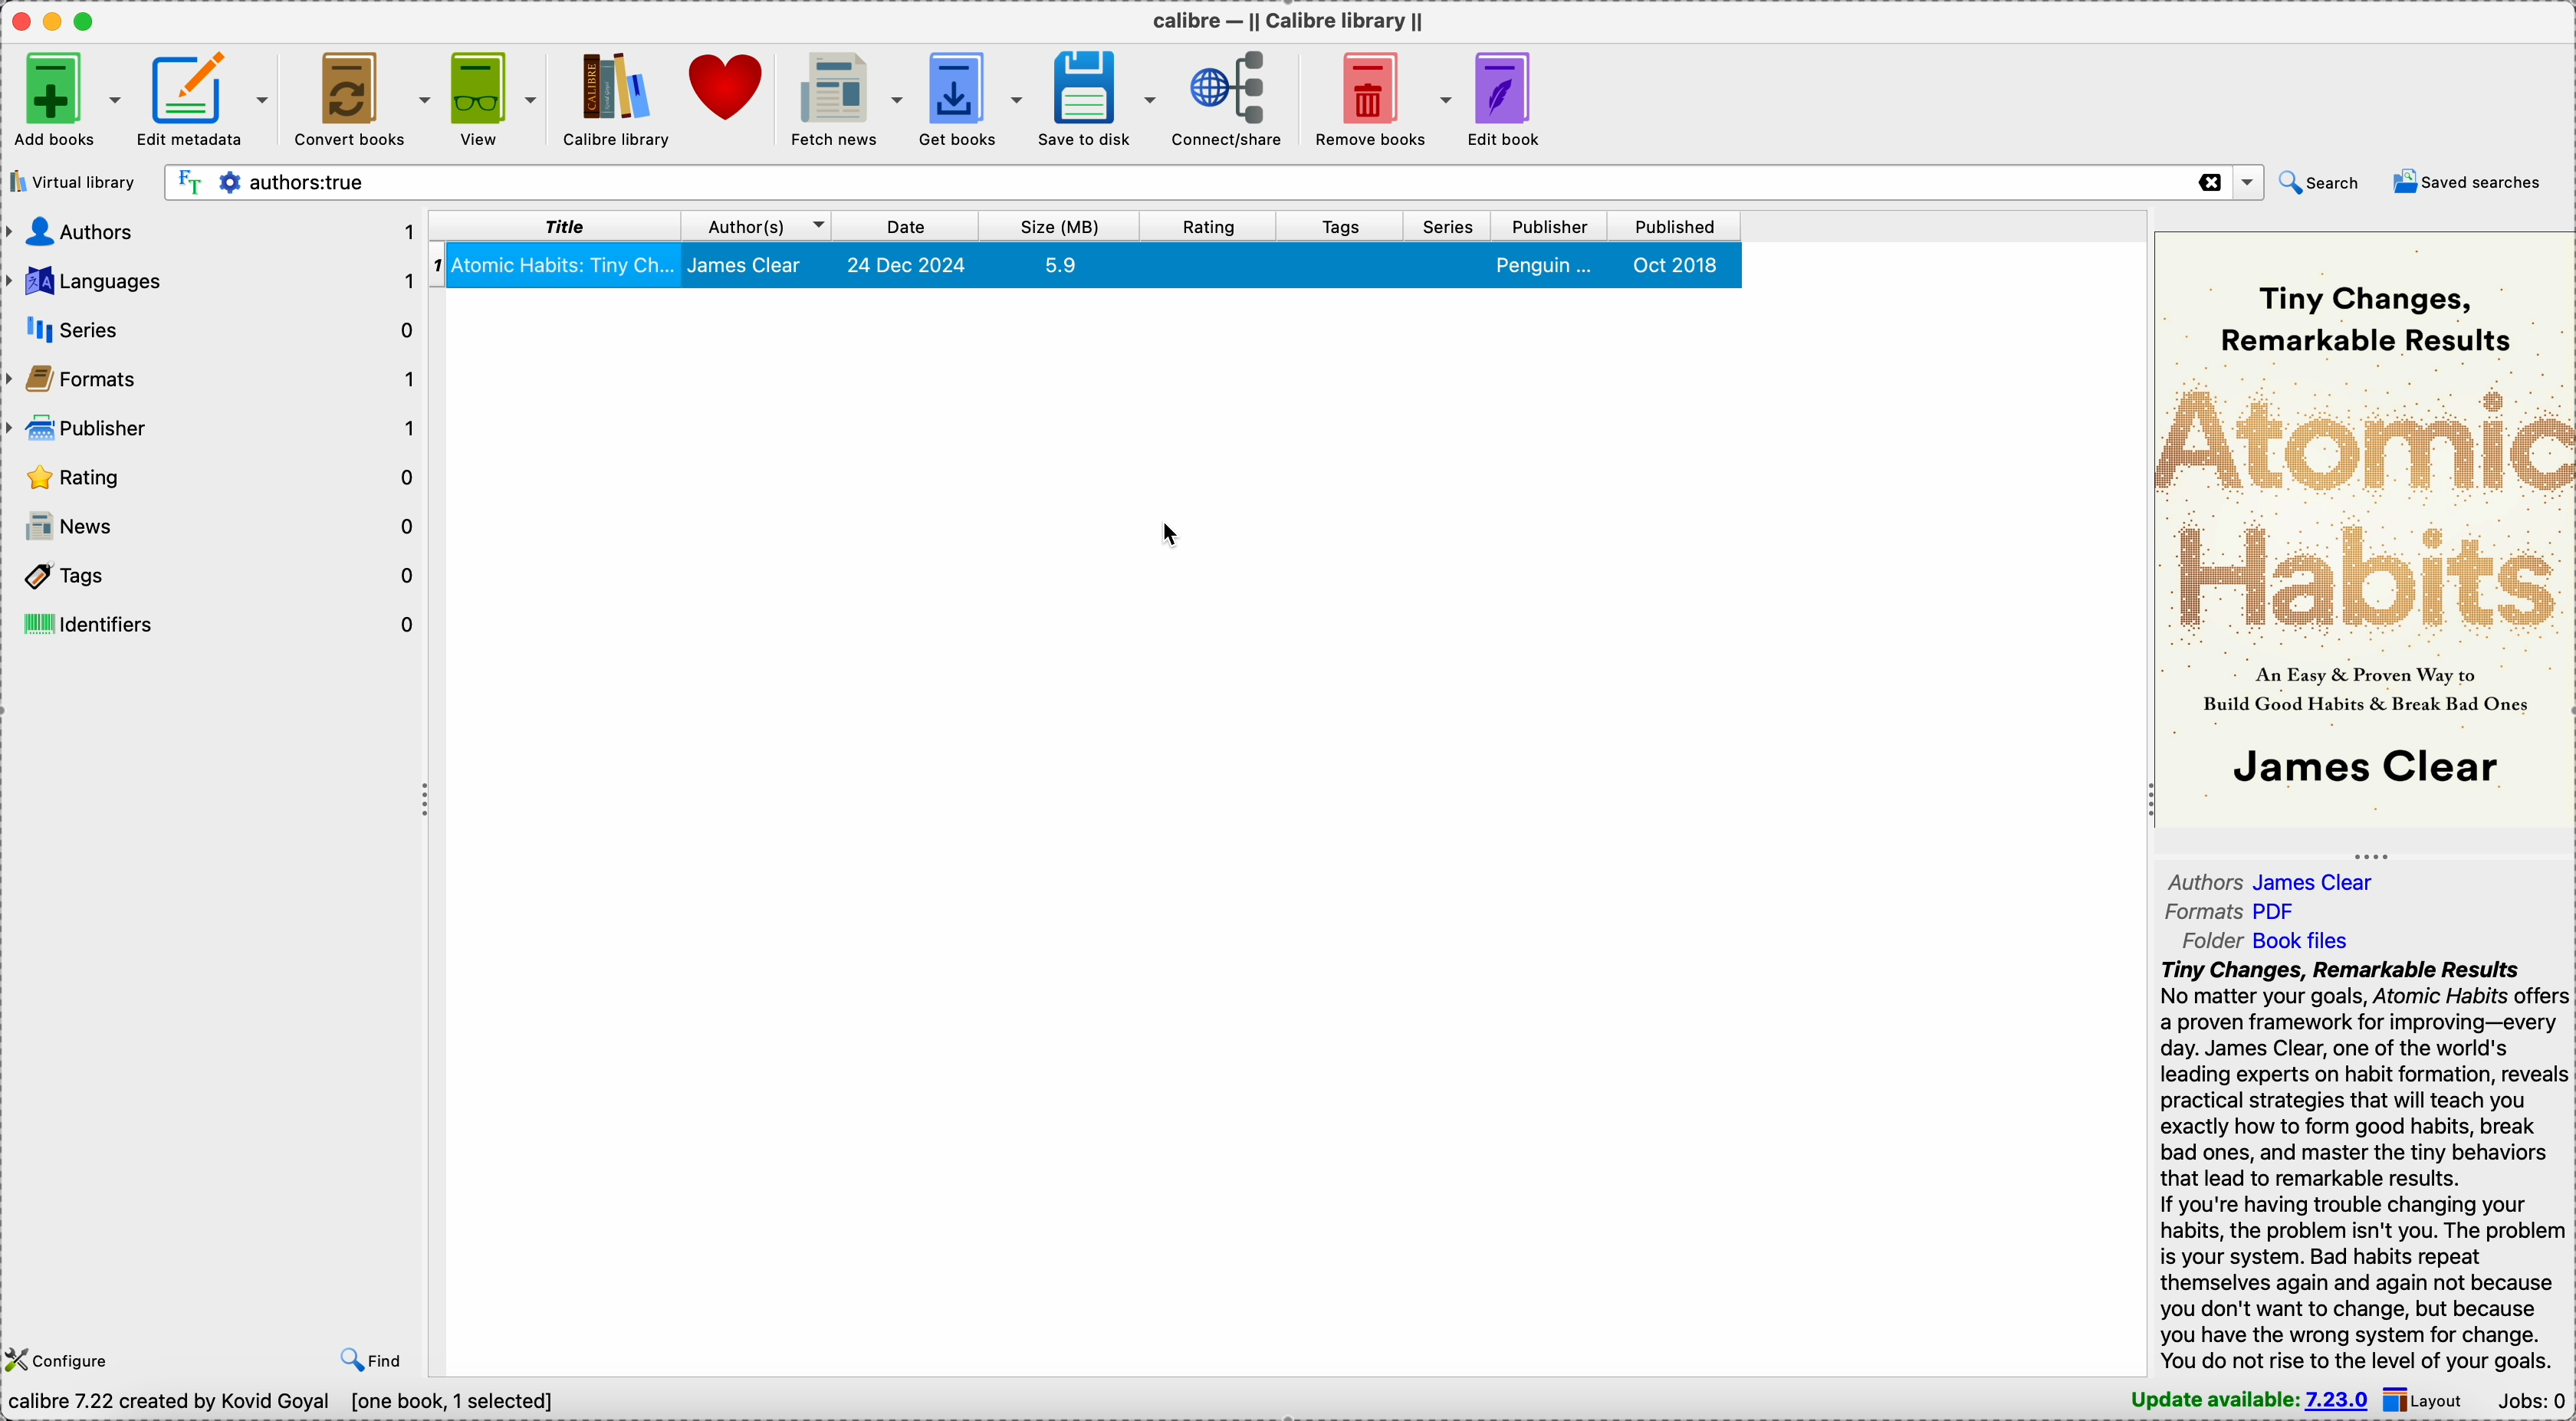 The image size is (2576, 1421). Describe the element at coordinates (213, 281) in the screenshot. I see `languages` at that location.